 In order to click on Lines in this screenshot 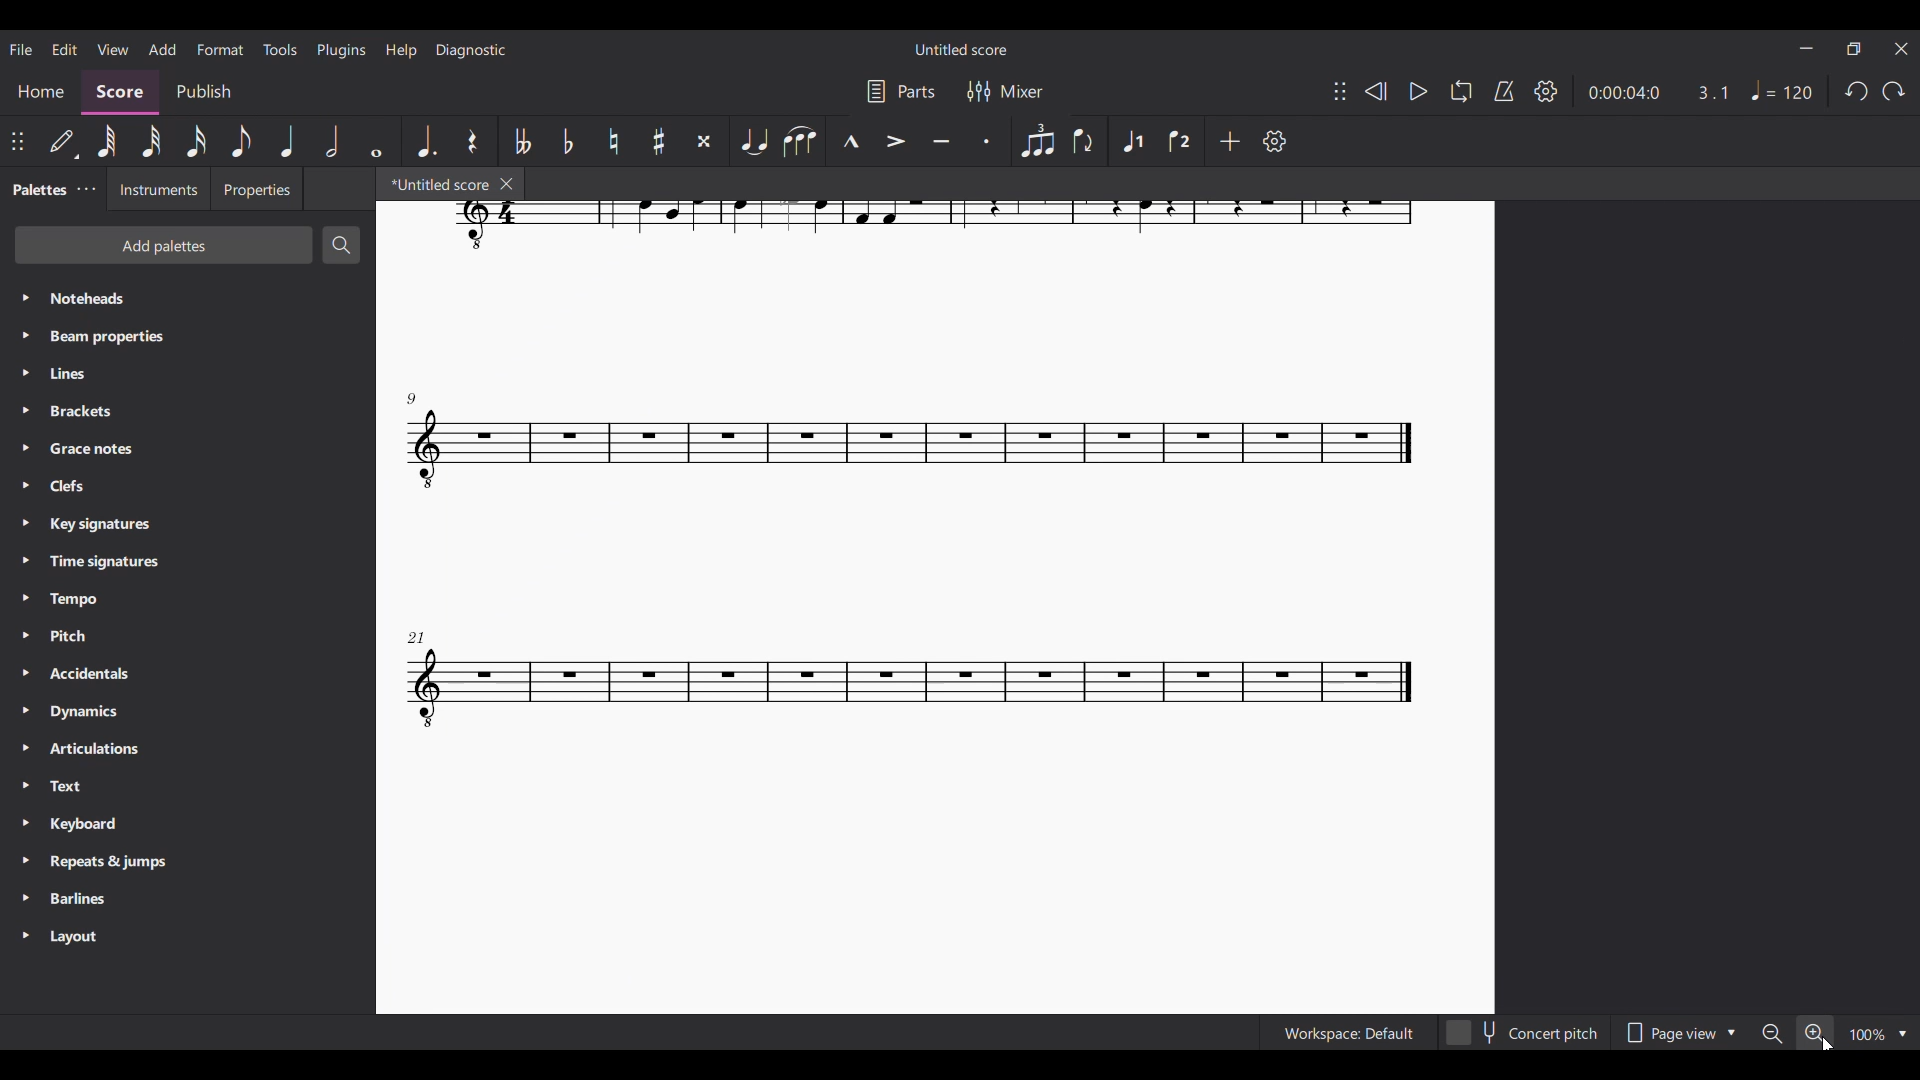, I will do `click(187, 373)`.